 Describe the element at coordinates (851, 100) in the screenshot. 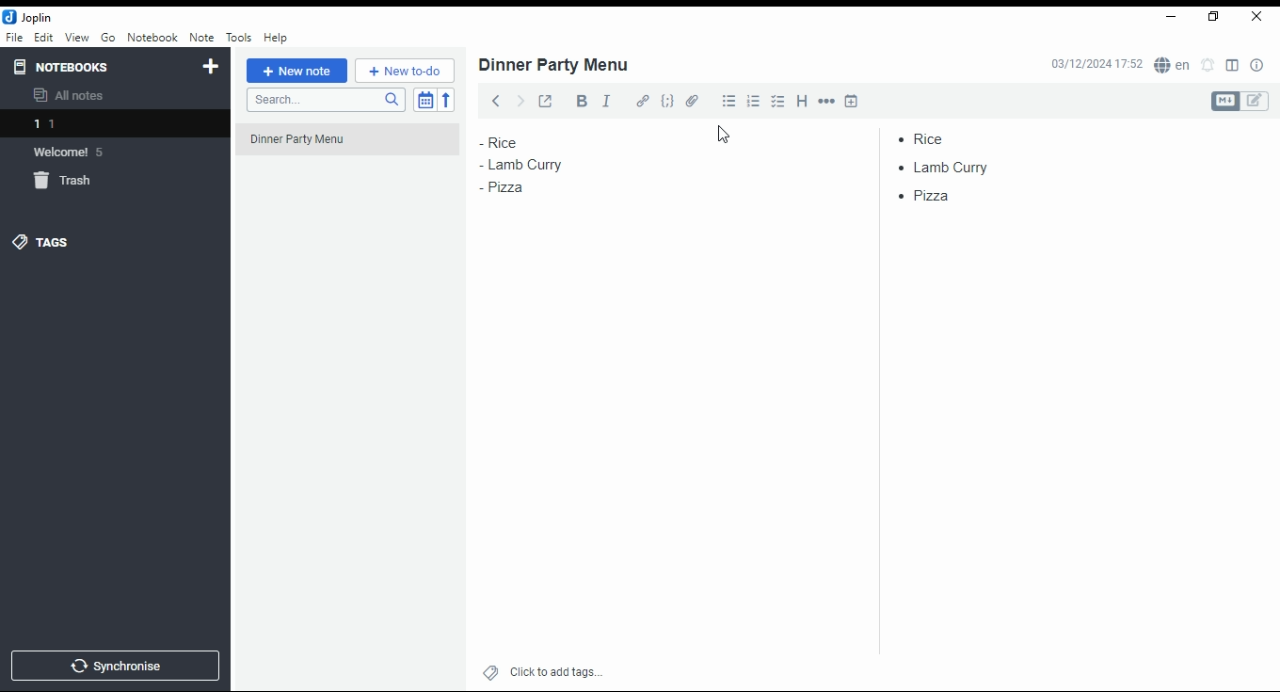

I see `insert time` at that location.